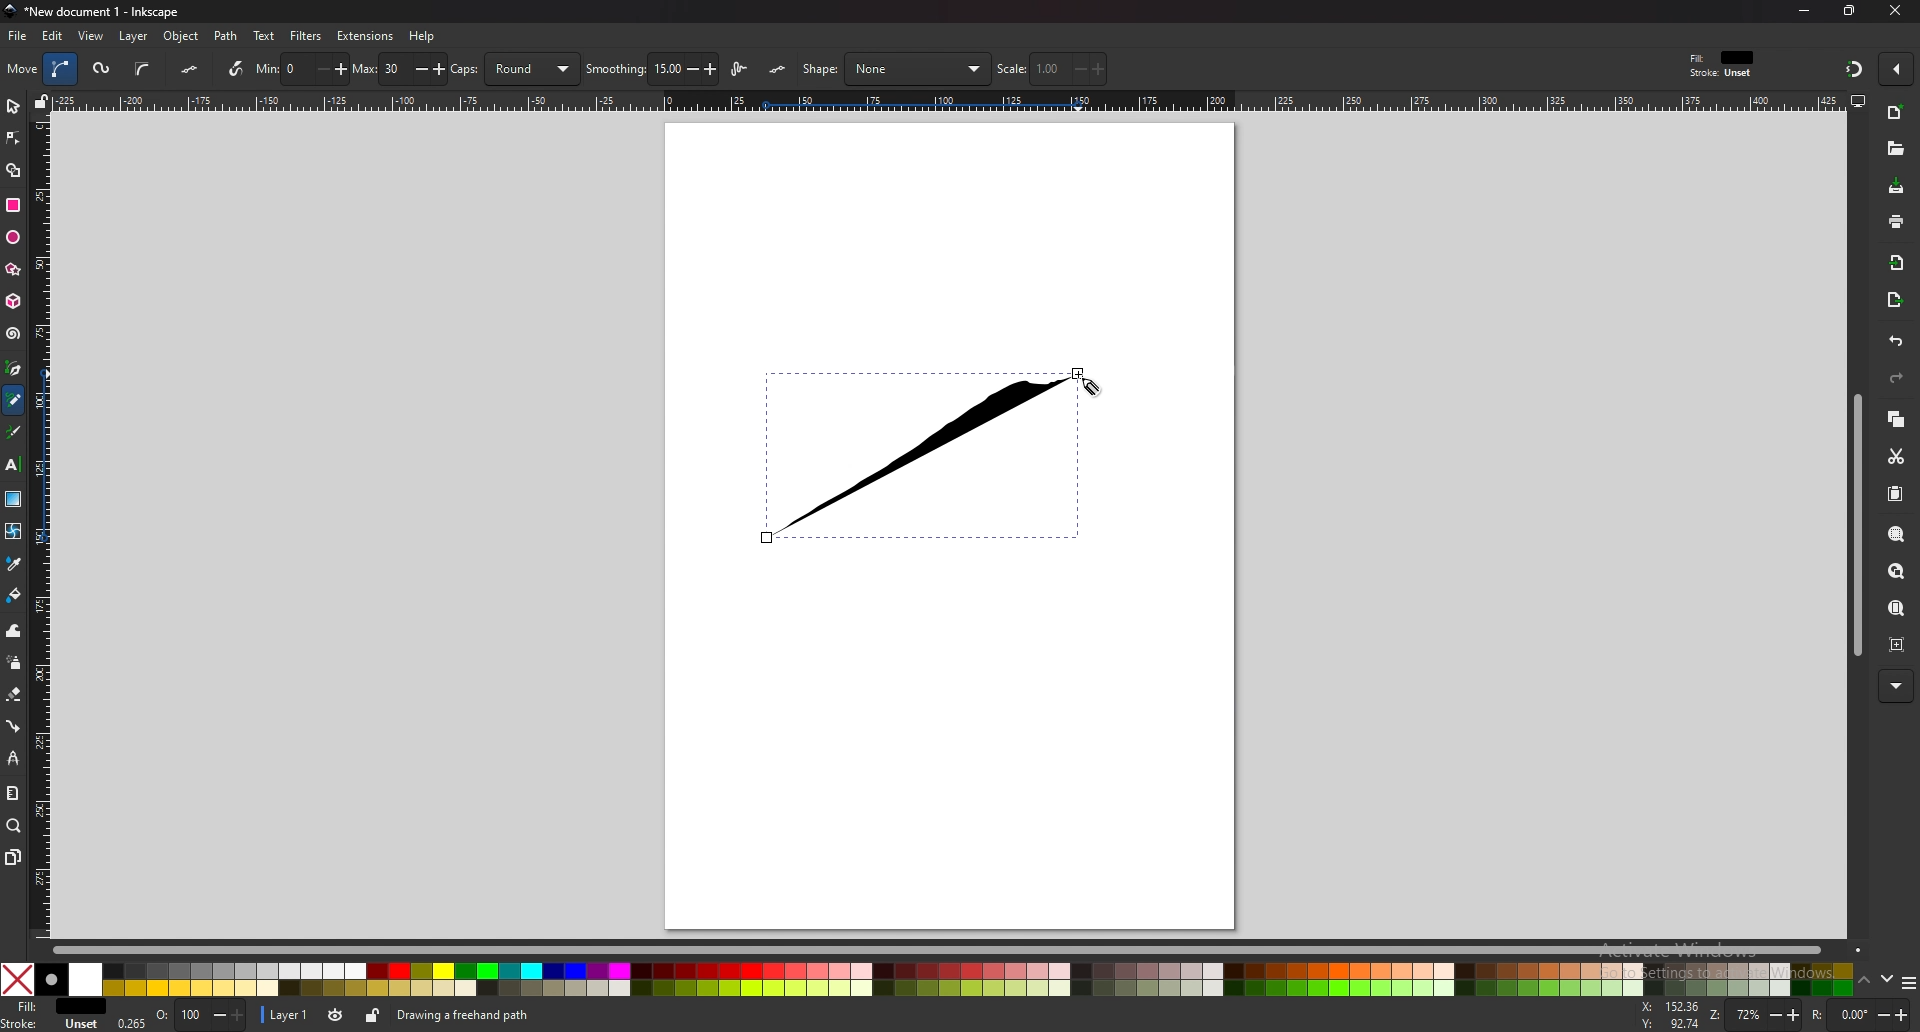 This screenshot has width=1920, height=1032. Describe the element at coordinates (191, 68) in the screenshot. I see `flatten spiro` at that location.